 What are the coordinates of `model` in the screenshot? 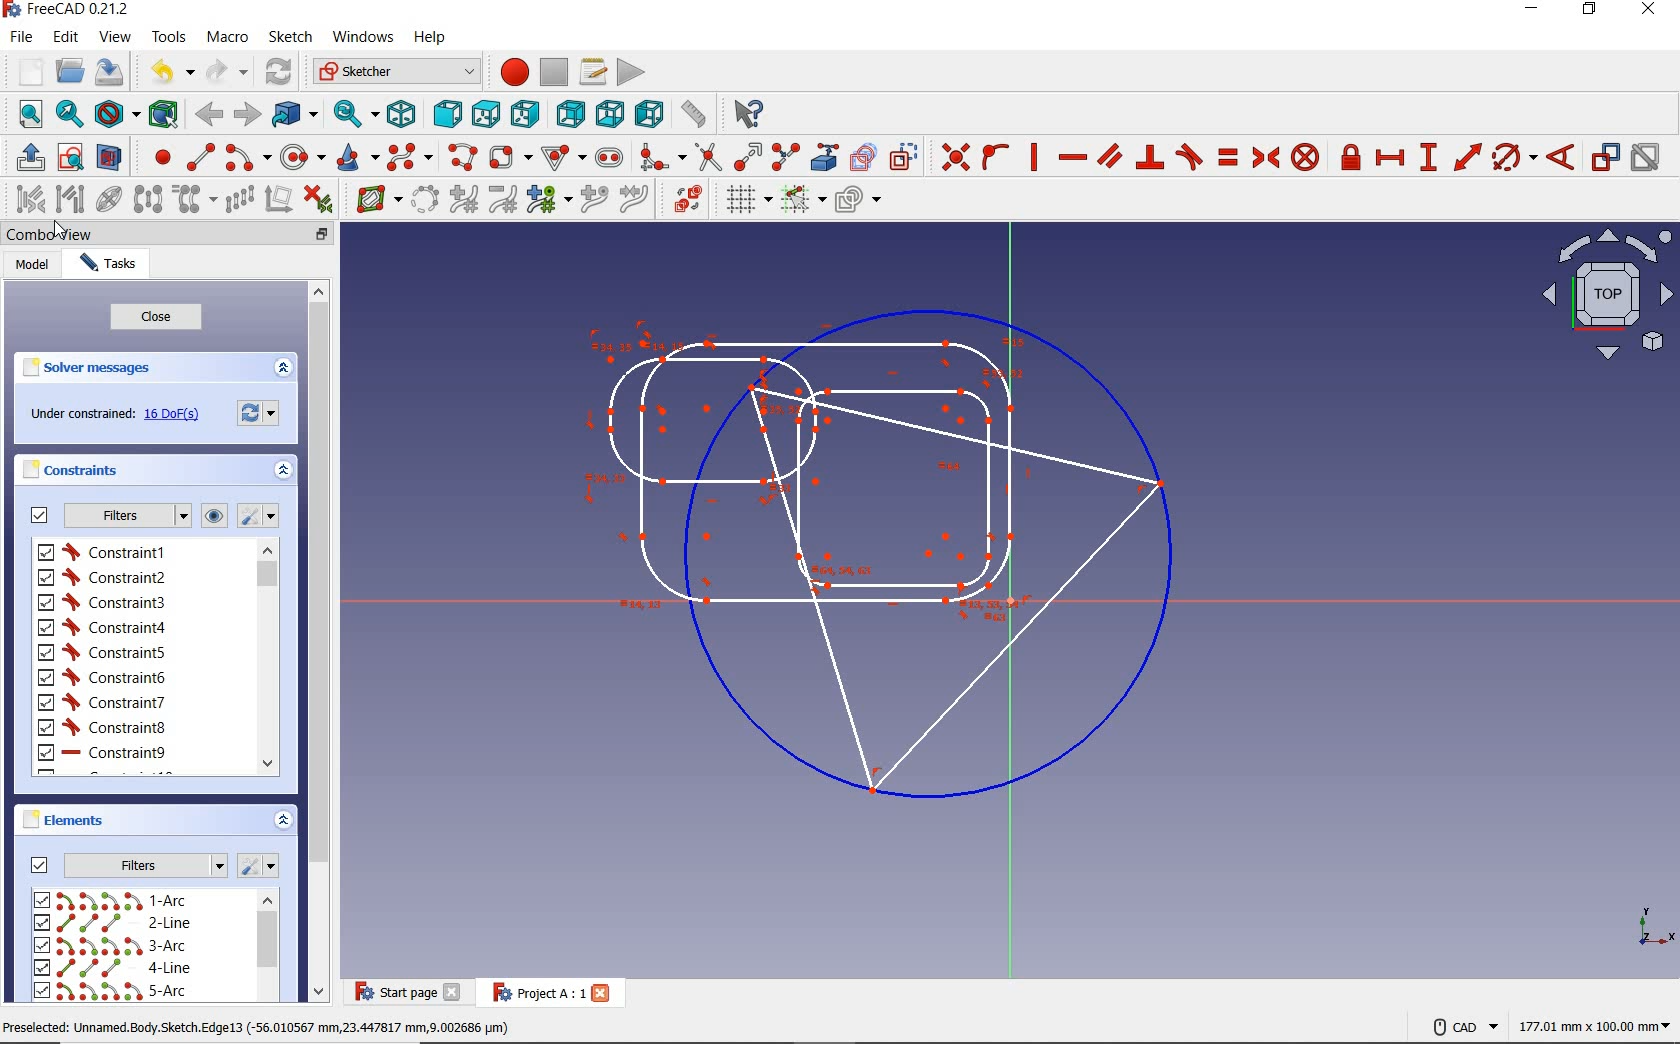 It's located at (34, 268).